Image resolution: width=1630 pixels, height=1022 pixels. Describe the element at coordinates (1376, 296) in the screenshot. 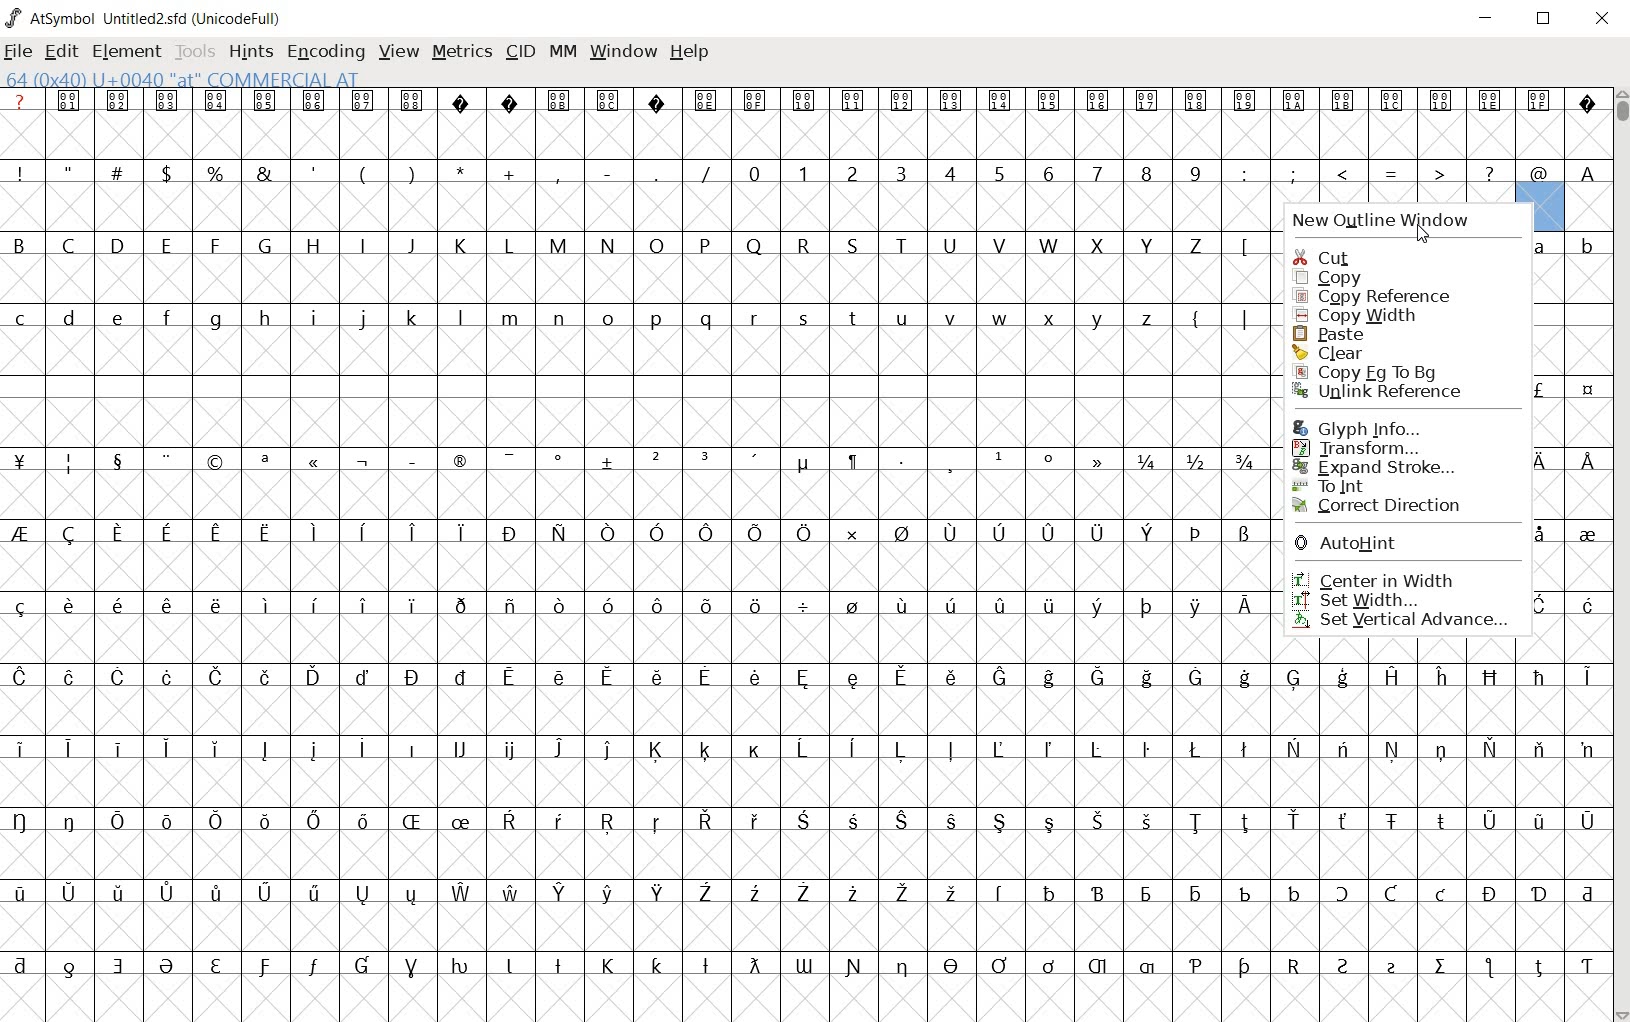

I see `COPY REFERENCE` at that location.